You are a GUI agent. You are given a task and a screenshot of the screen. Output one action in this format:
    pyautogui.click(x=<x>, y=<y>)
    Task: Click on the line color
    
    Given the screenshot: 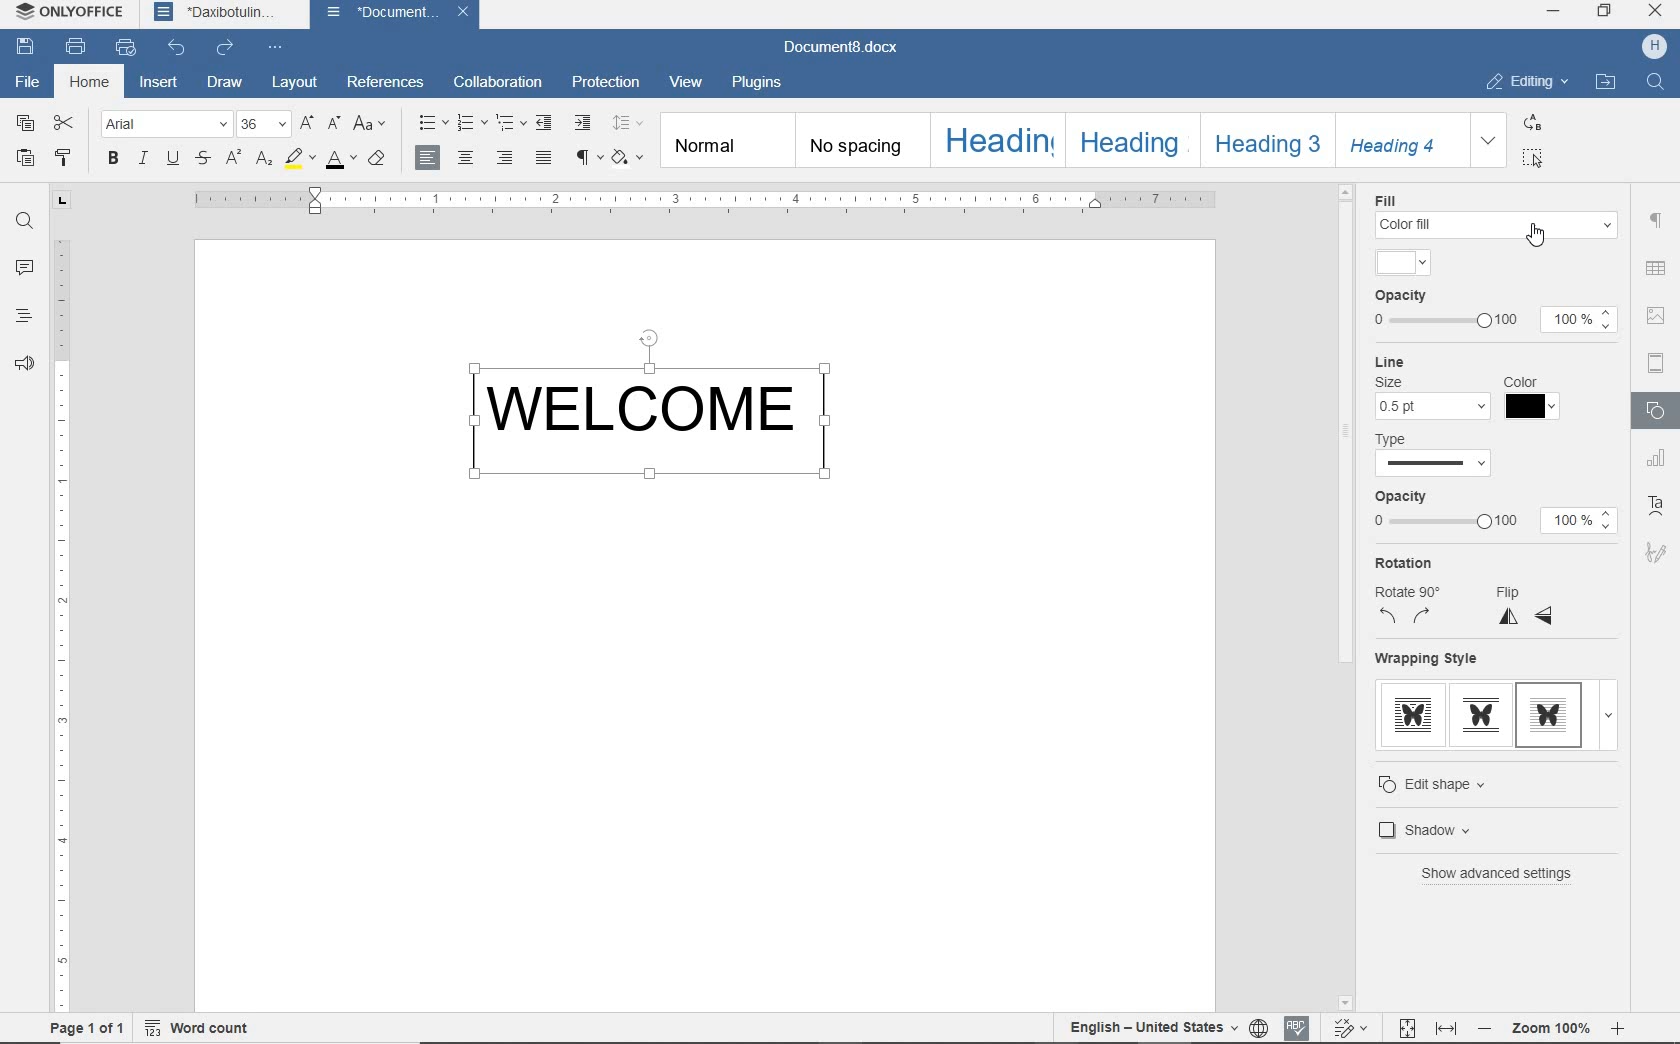 What is the action you would take?
    pyautogui.click(x=1532, y=407)
    